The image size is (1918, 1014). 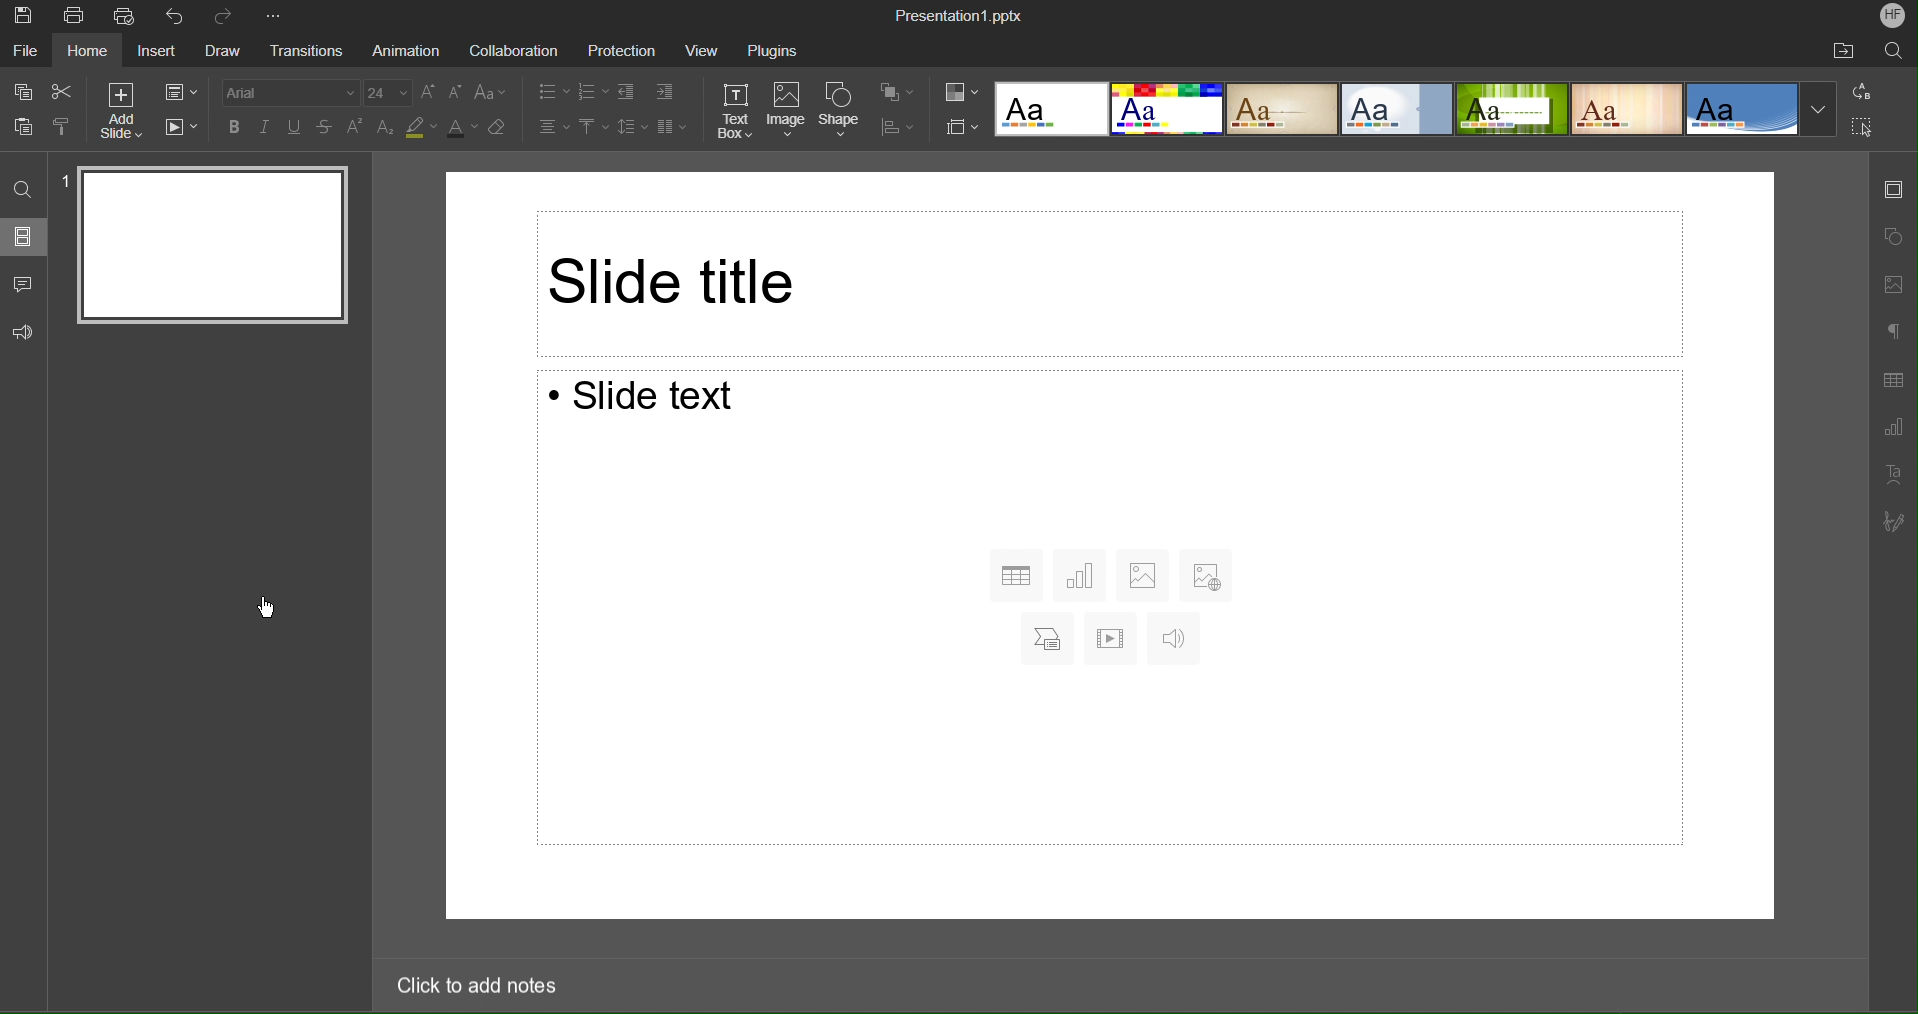 I want to click on Remaining Slide, so click(x=1109, y=285).